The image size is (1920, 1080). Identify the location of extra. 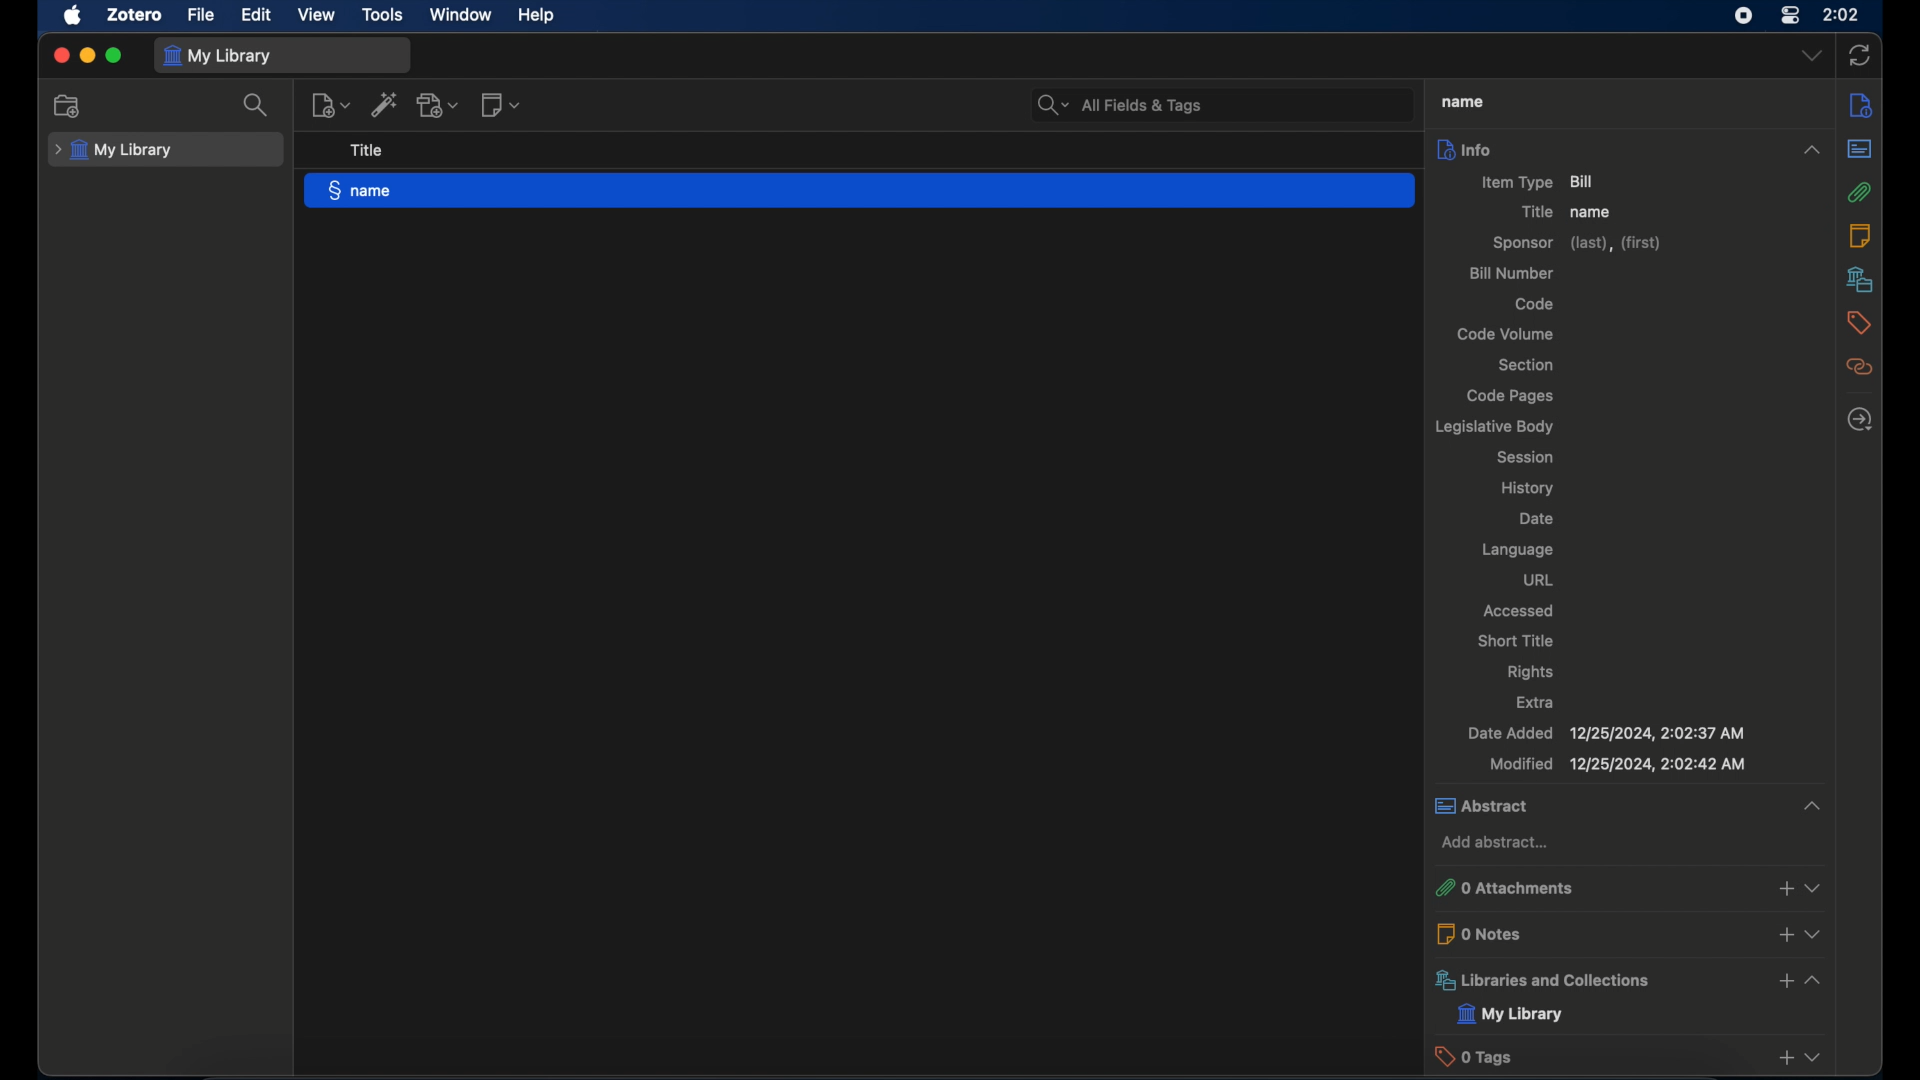
(1535, 703).